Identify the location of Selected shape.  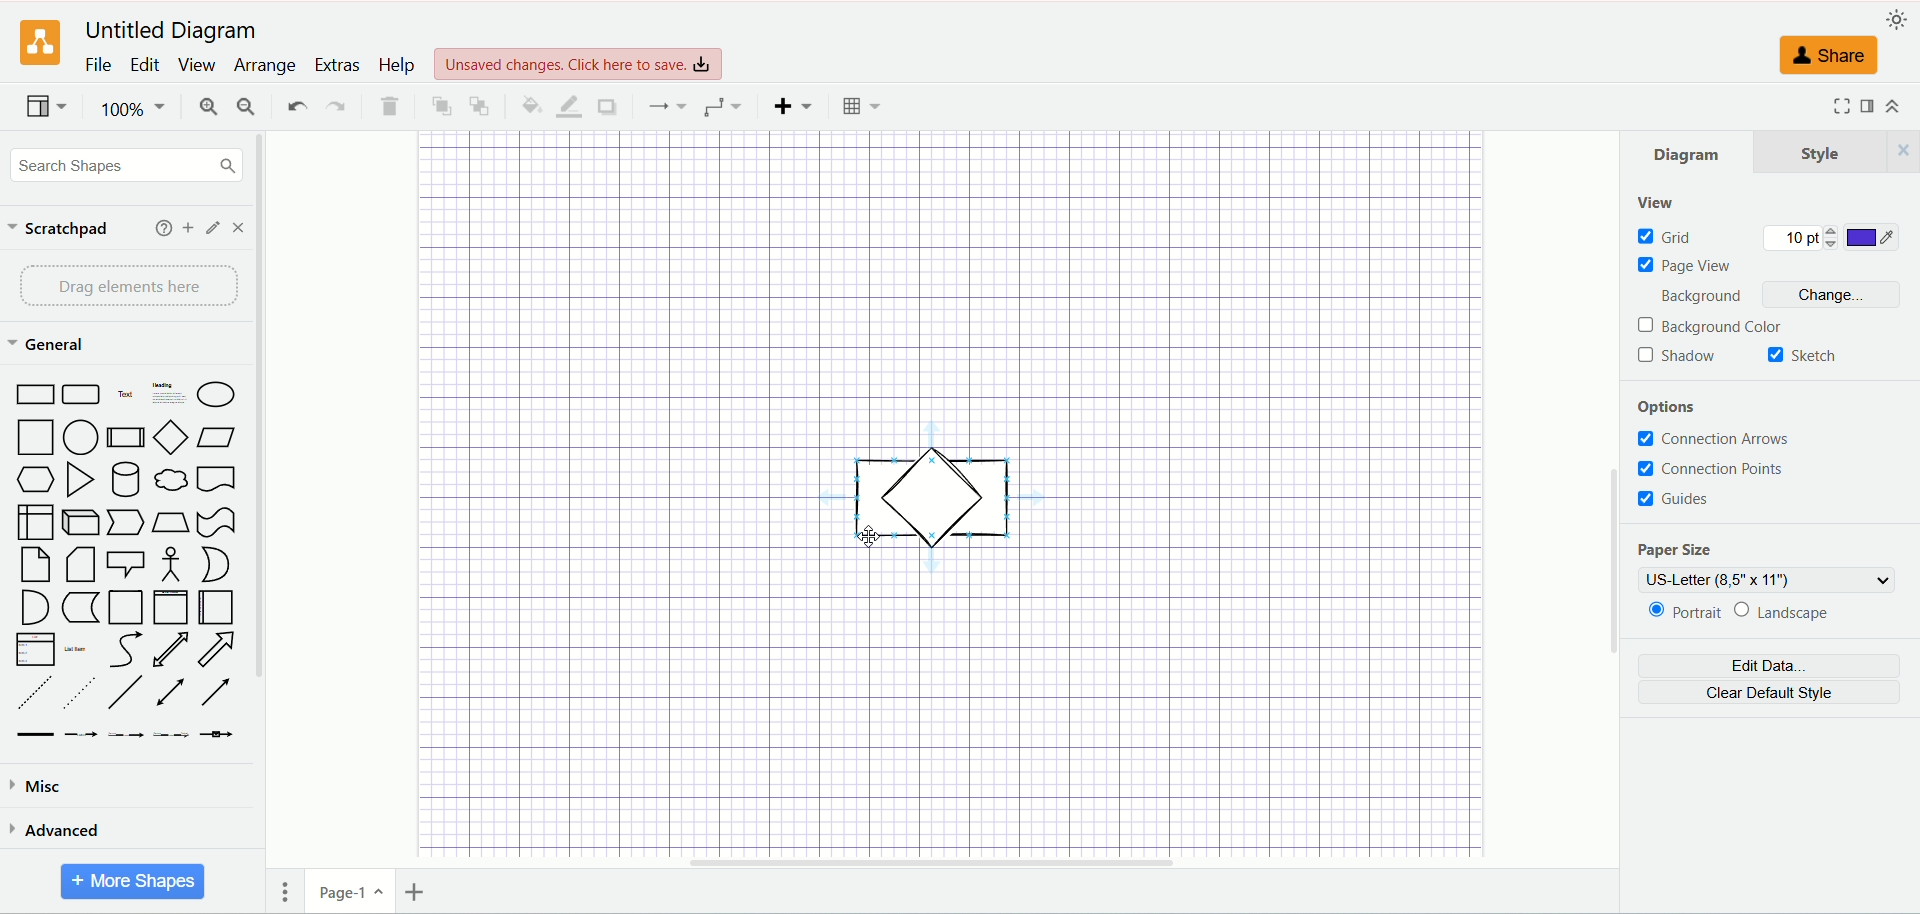
(930, 505).